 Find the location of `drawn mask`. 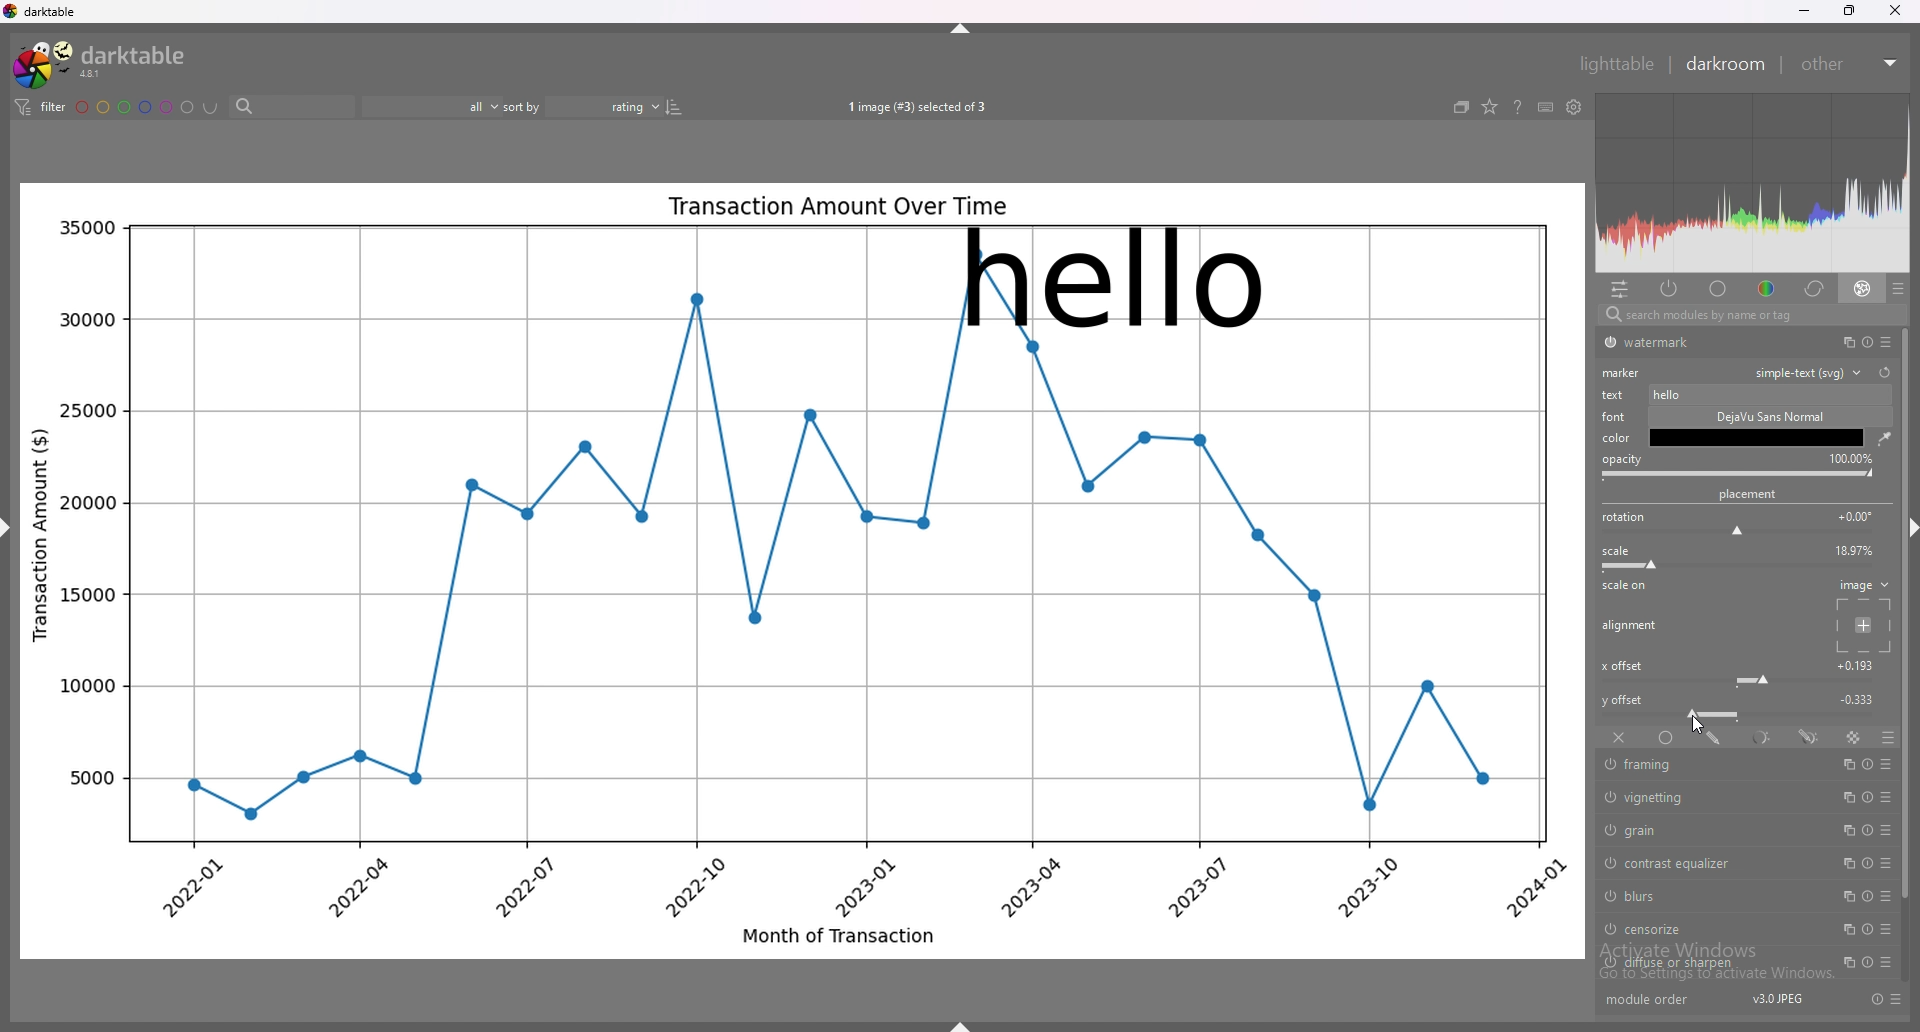

drawn mask is located at coordinates (1717, 737).